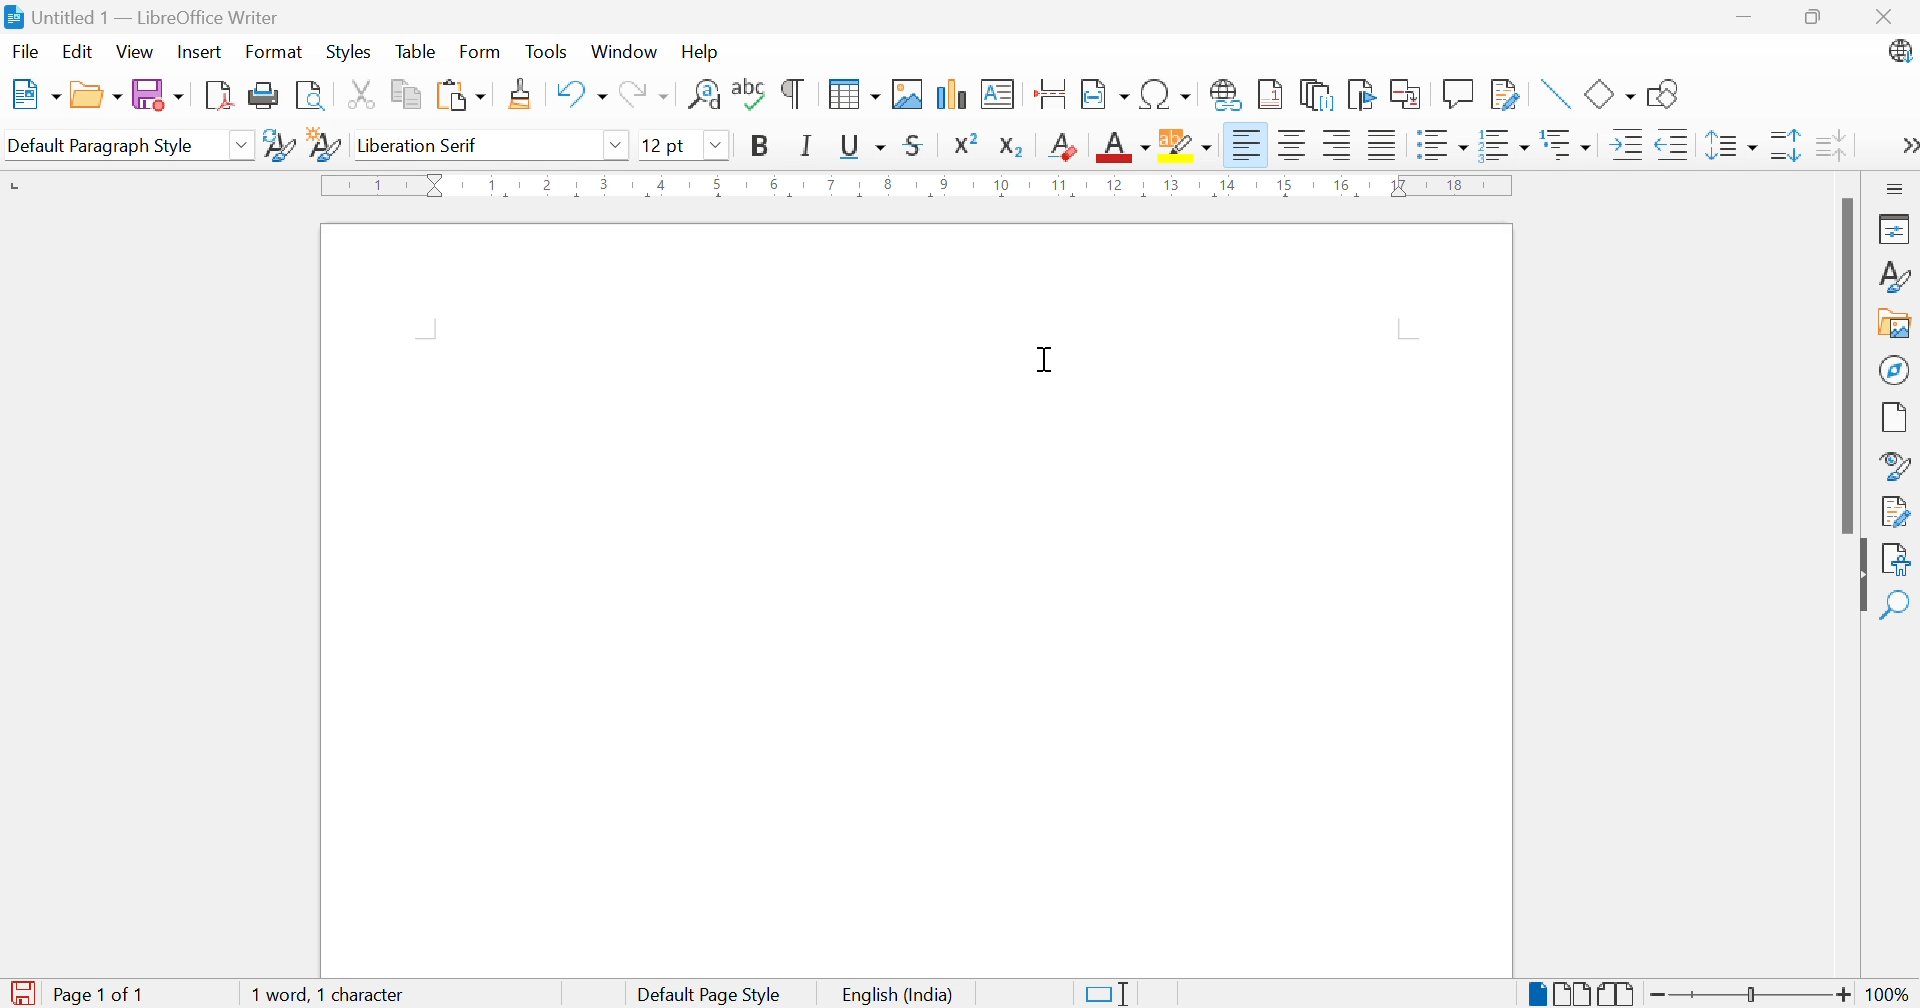 The image size is (1920, 1008). I want to click on Toggle Print Preview, so click(311, 96).